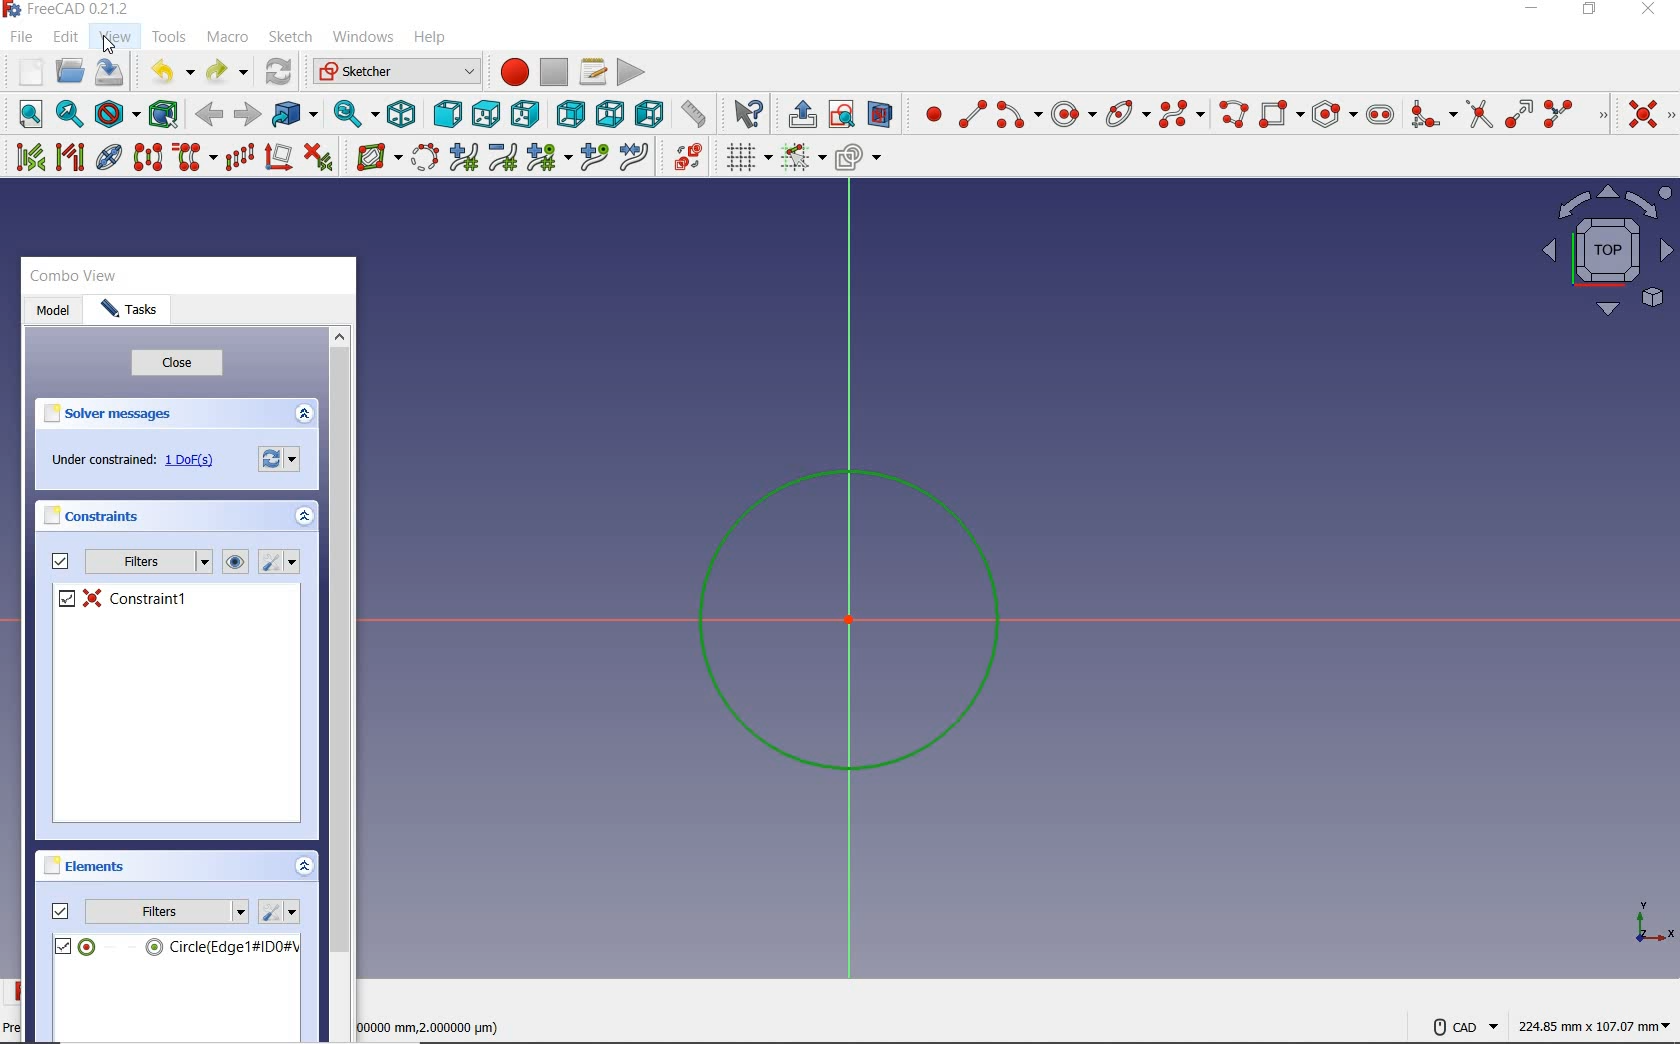 Image resolution: width=1680 pixels, height=1044 pixels. I want to click on cursor, so click(112, 47).